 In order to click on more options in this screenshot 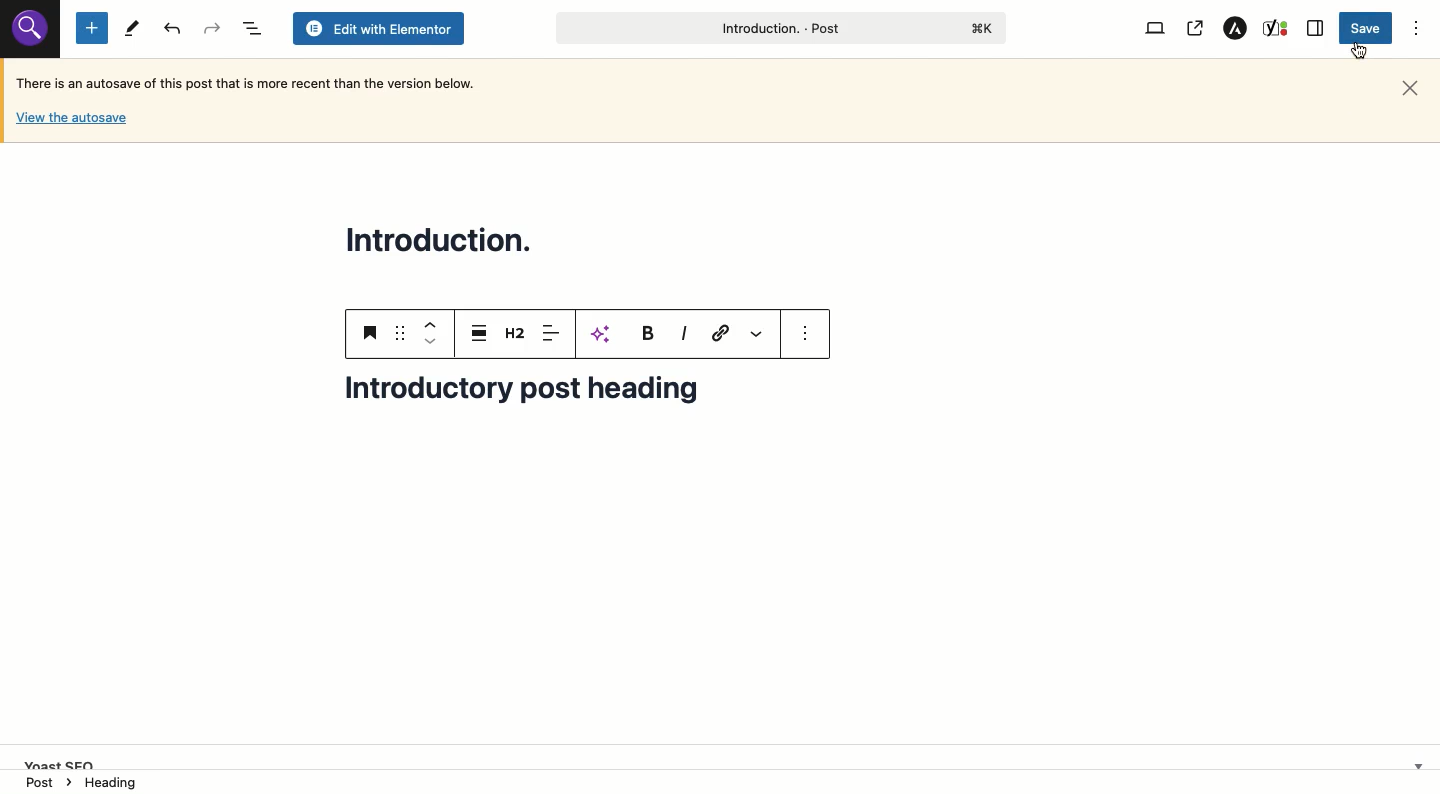, I will do `click(806, 332)`.